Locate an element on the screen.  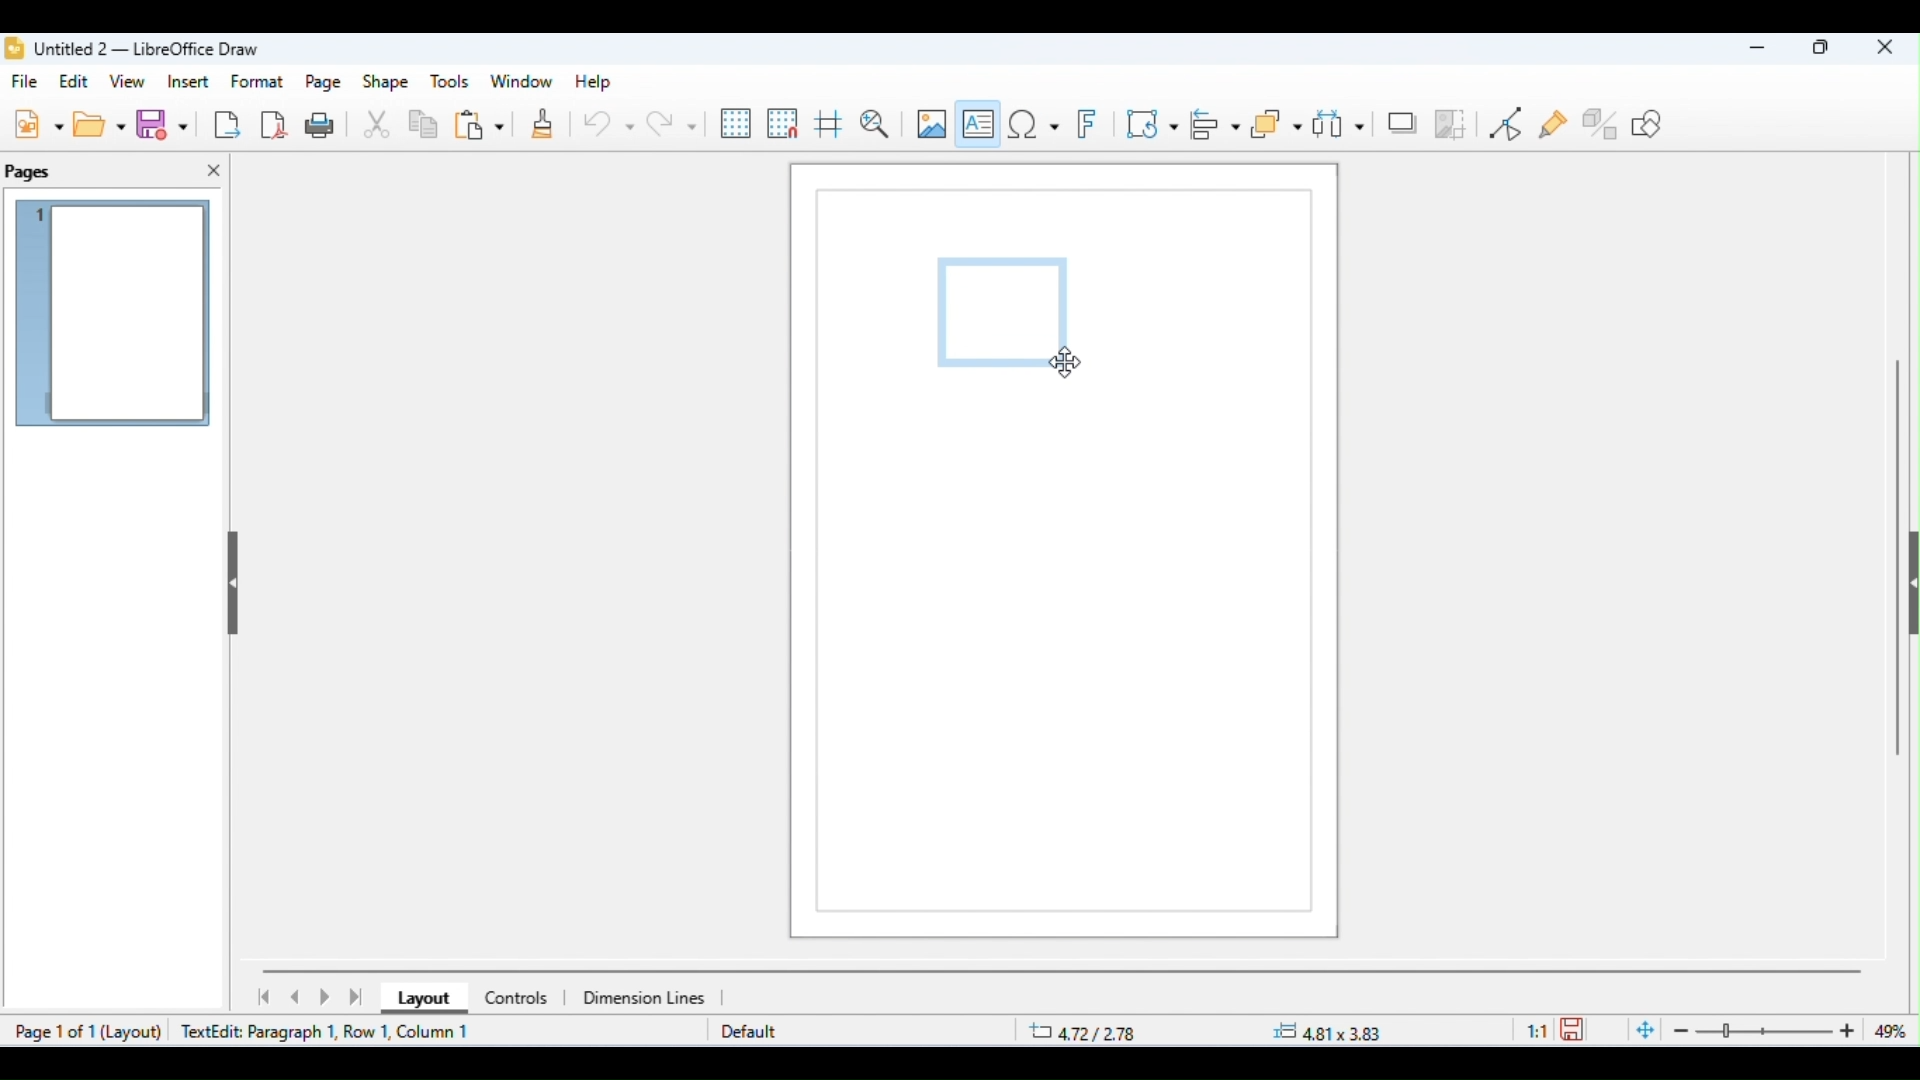
zoom is located at coordinates (1770, 1031).